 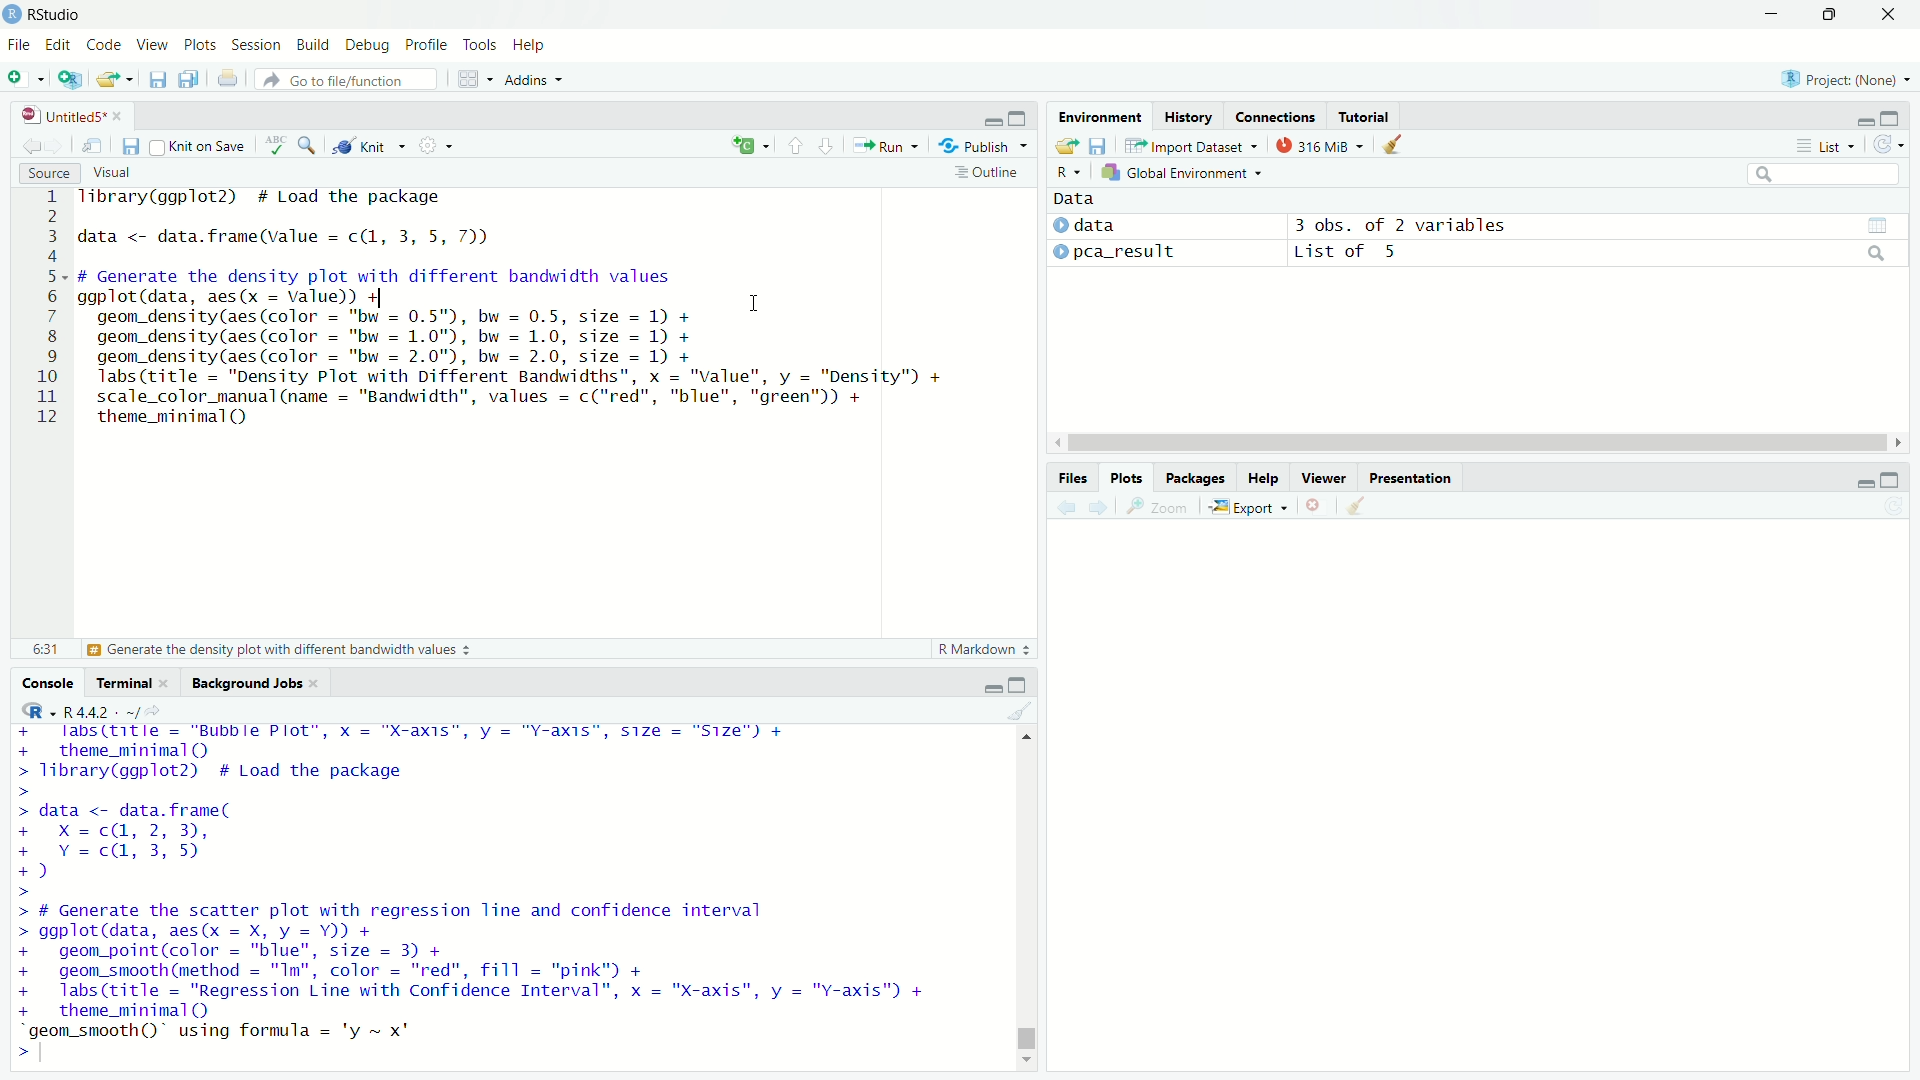 What do you see at coordinates (189, 79) in the screenshot?
I see `Save all open documents` at bounding box center [189, 79].